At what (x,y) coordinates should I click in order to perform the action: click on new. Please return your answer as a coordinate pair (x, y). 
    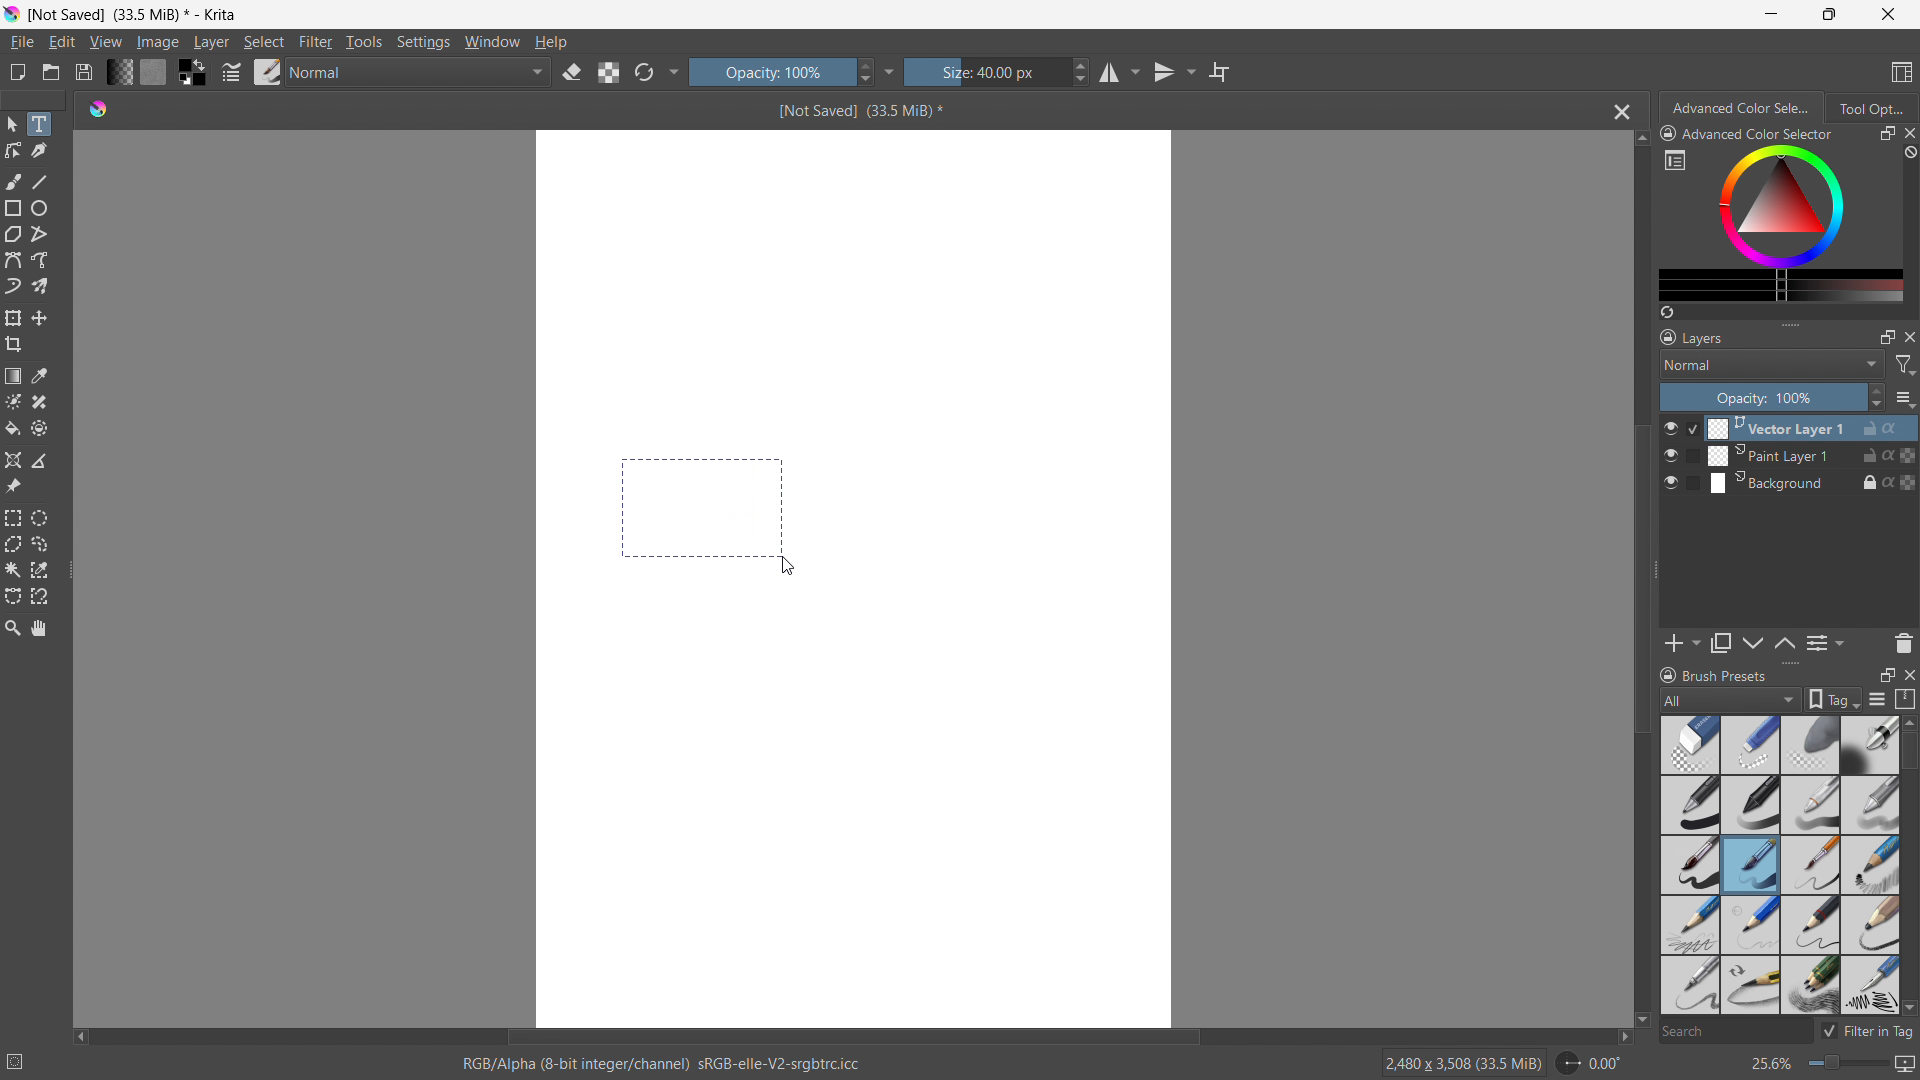
    Looking at the image, I should click on (17, 72).